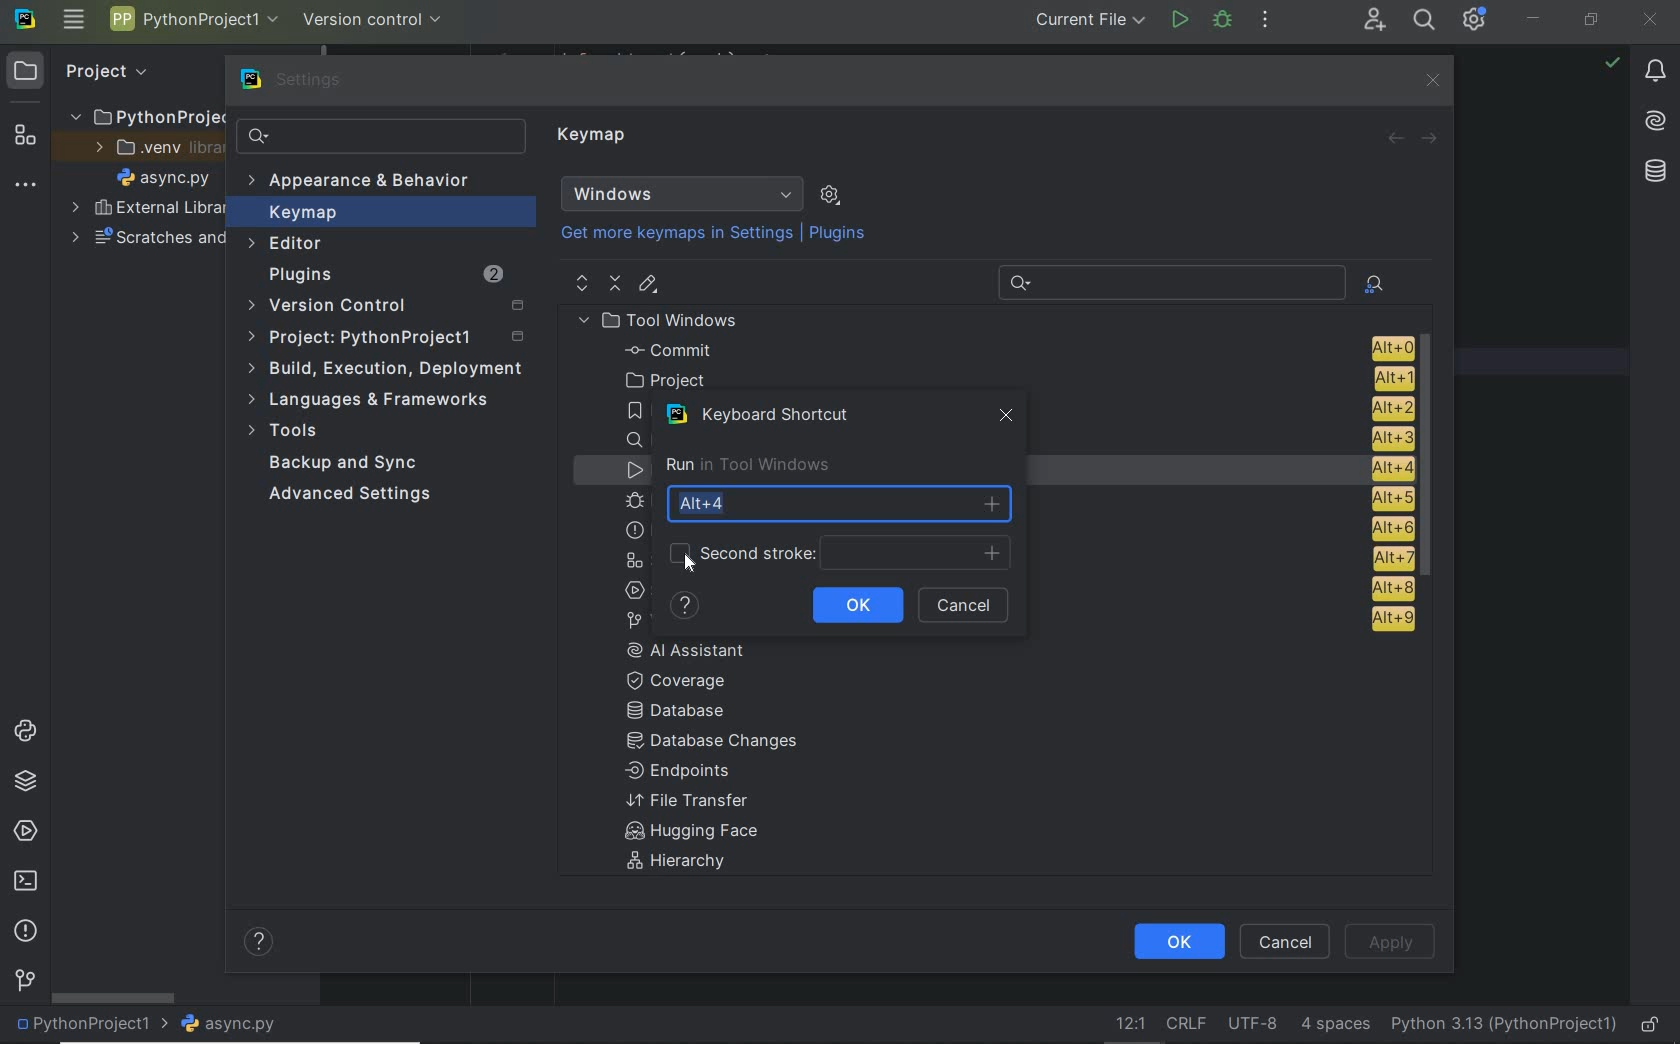 The image size is (1680, 1044). What do you see at coordinates (295, 80) in the screenshot?
I see `settings` at bounding box center [295, 80].